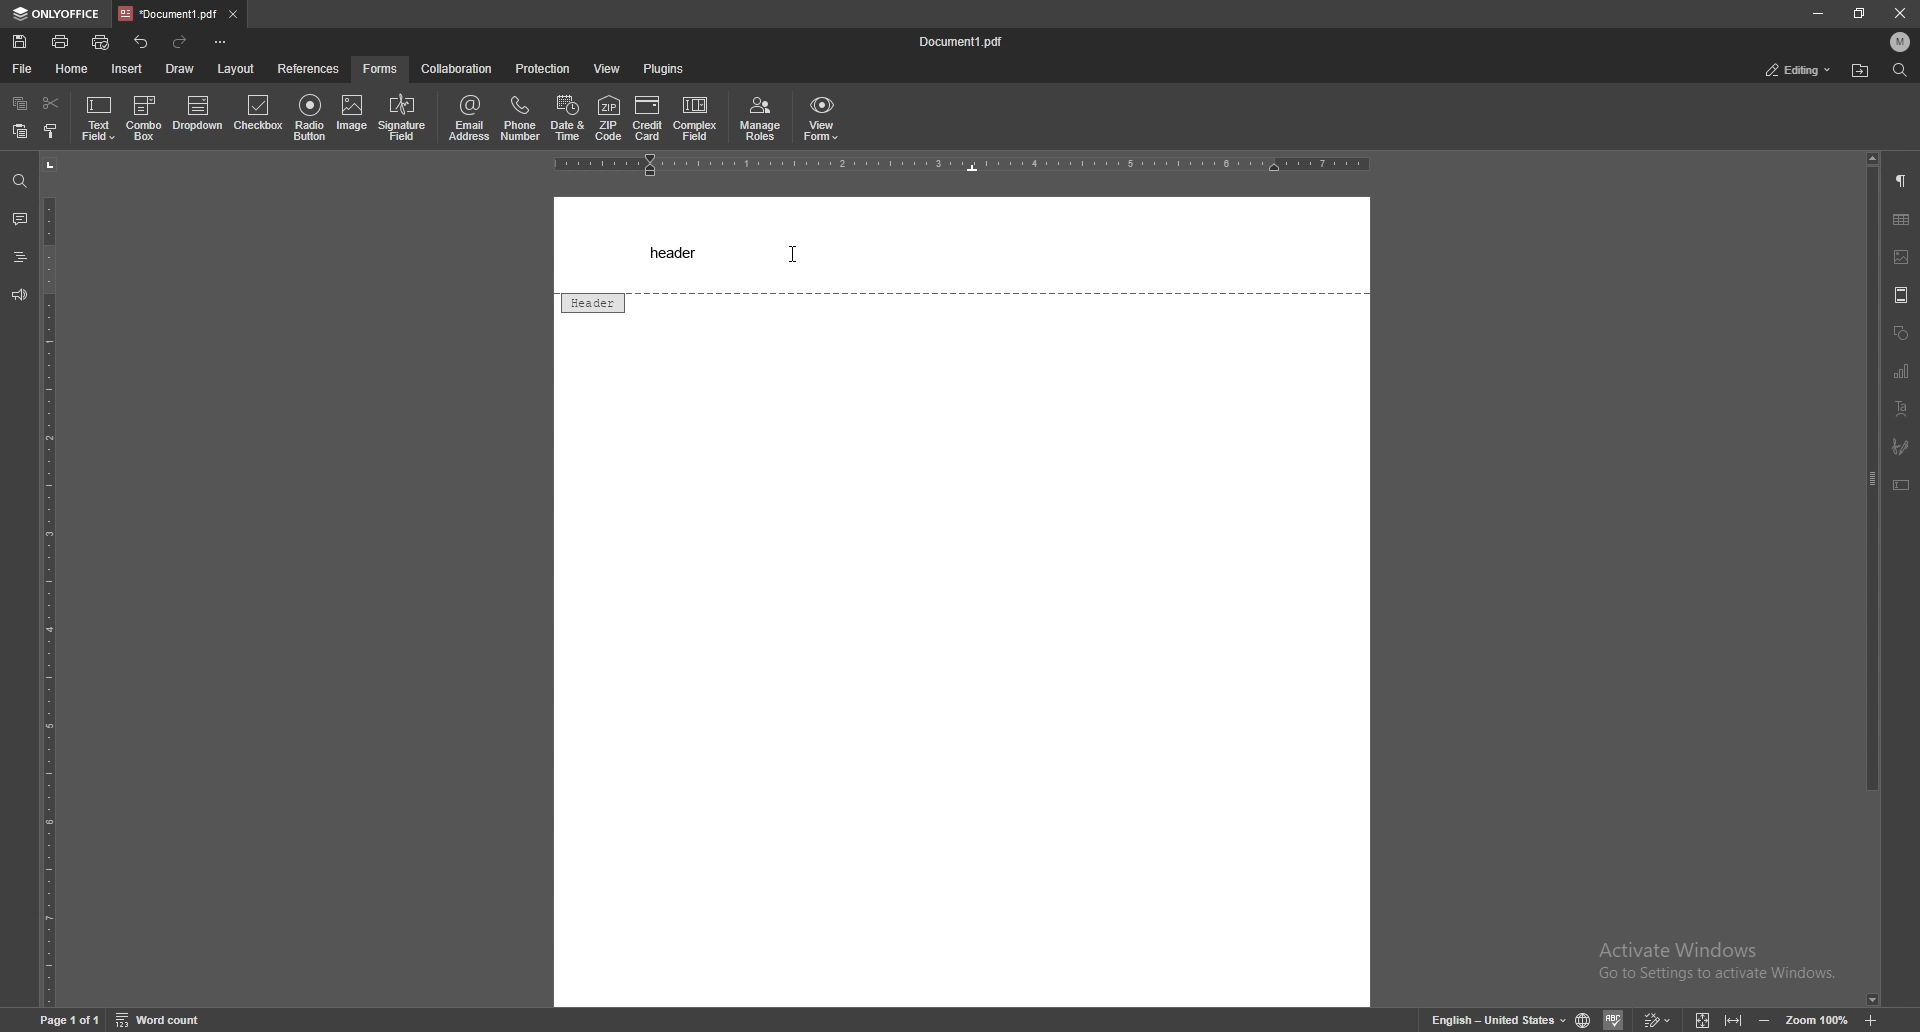 This screenshot has width=1920, height=1032. What do you see at coordinates (104, 41) in the screenshot?
I see `quick print` at bounding box center [104, 41].